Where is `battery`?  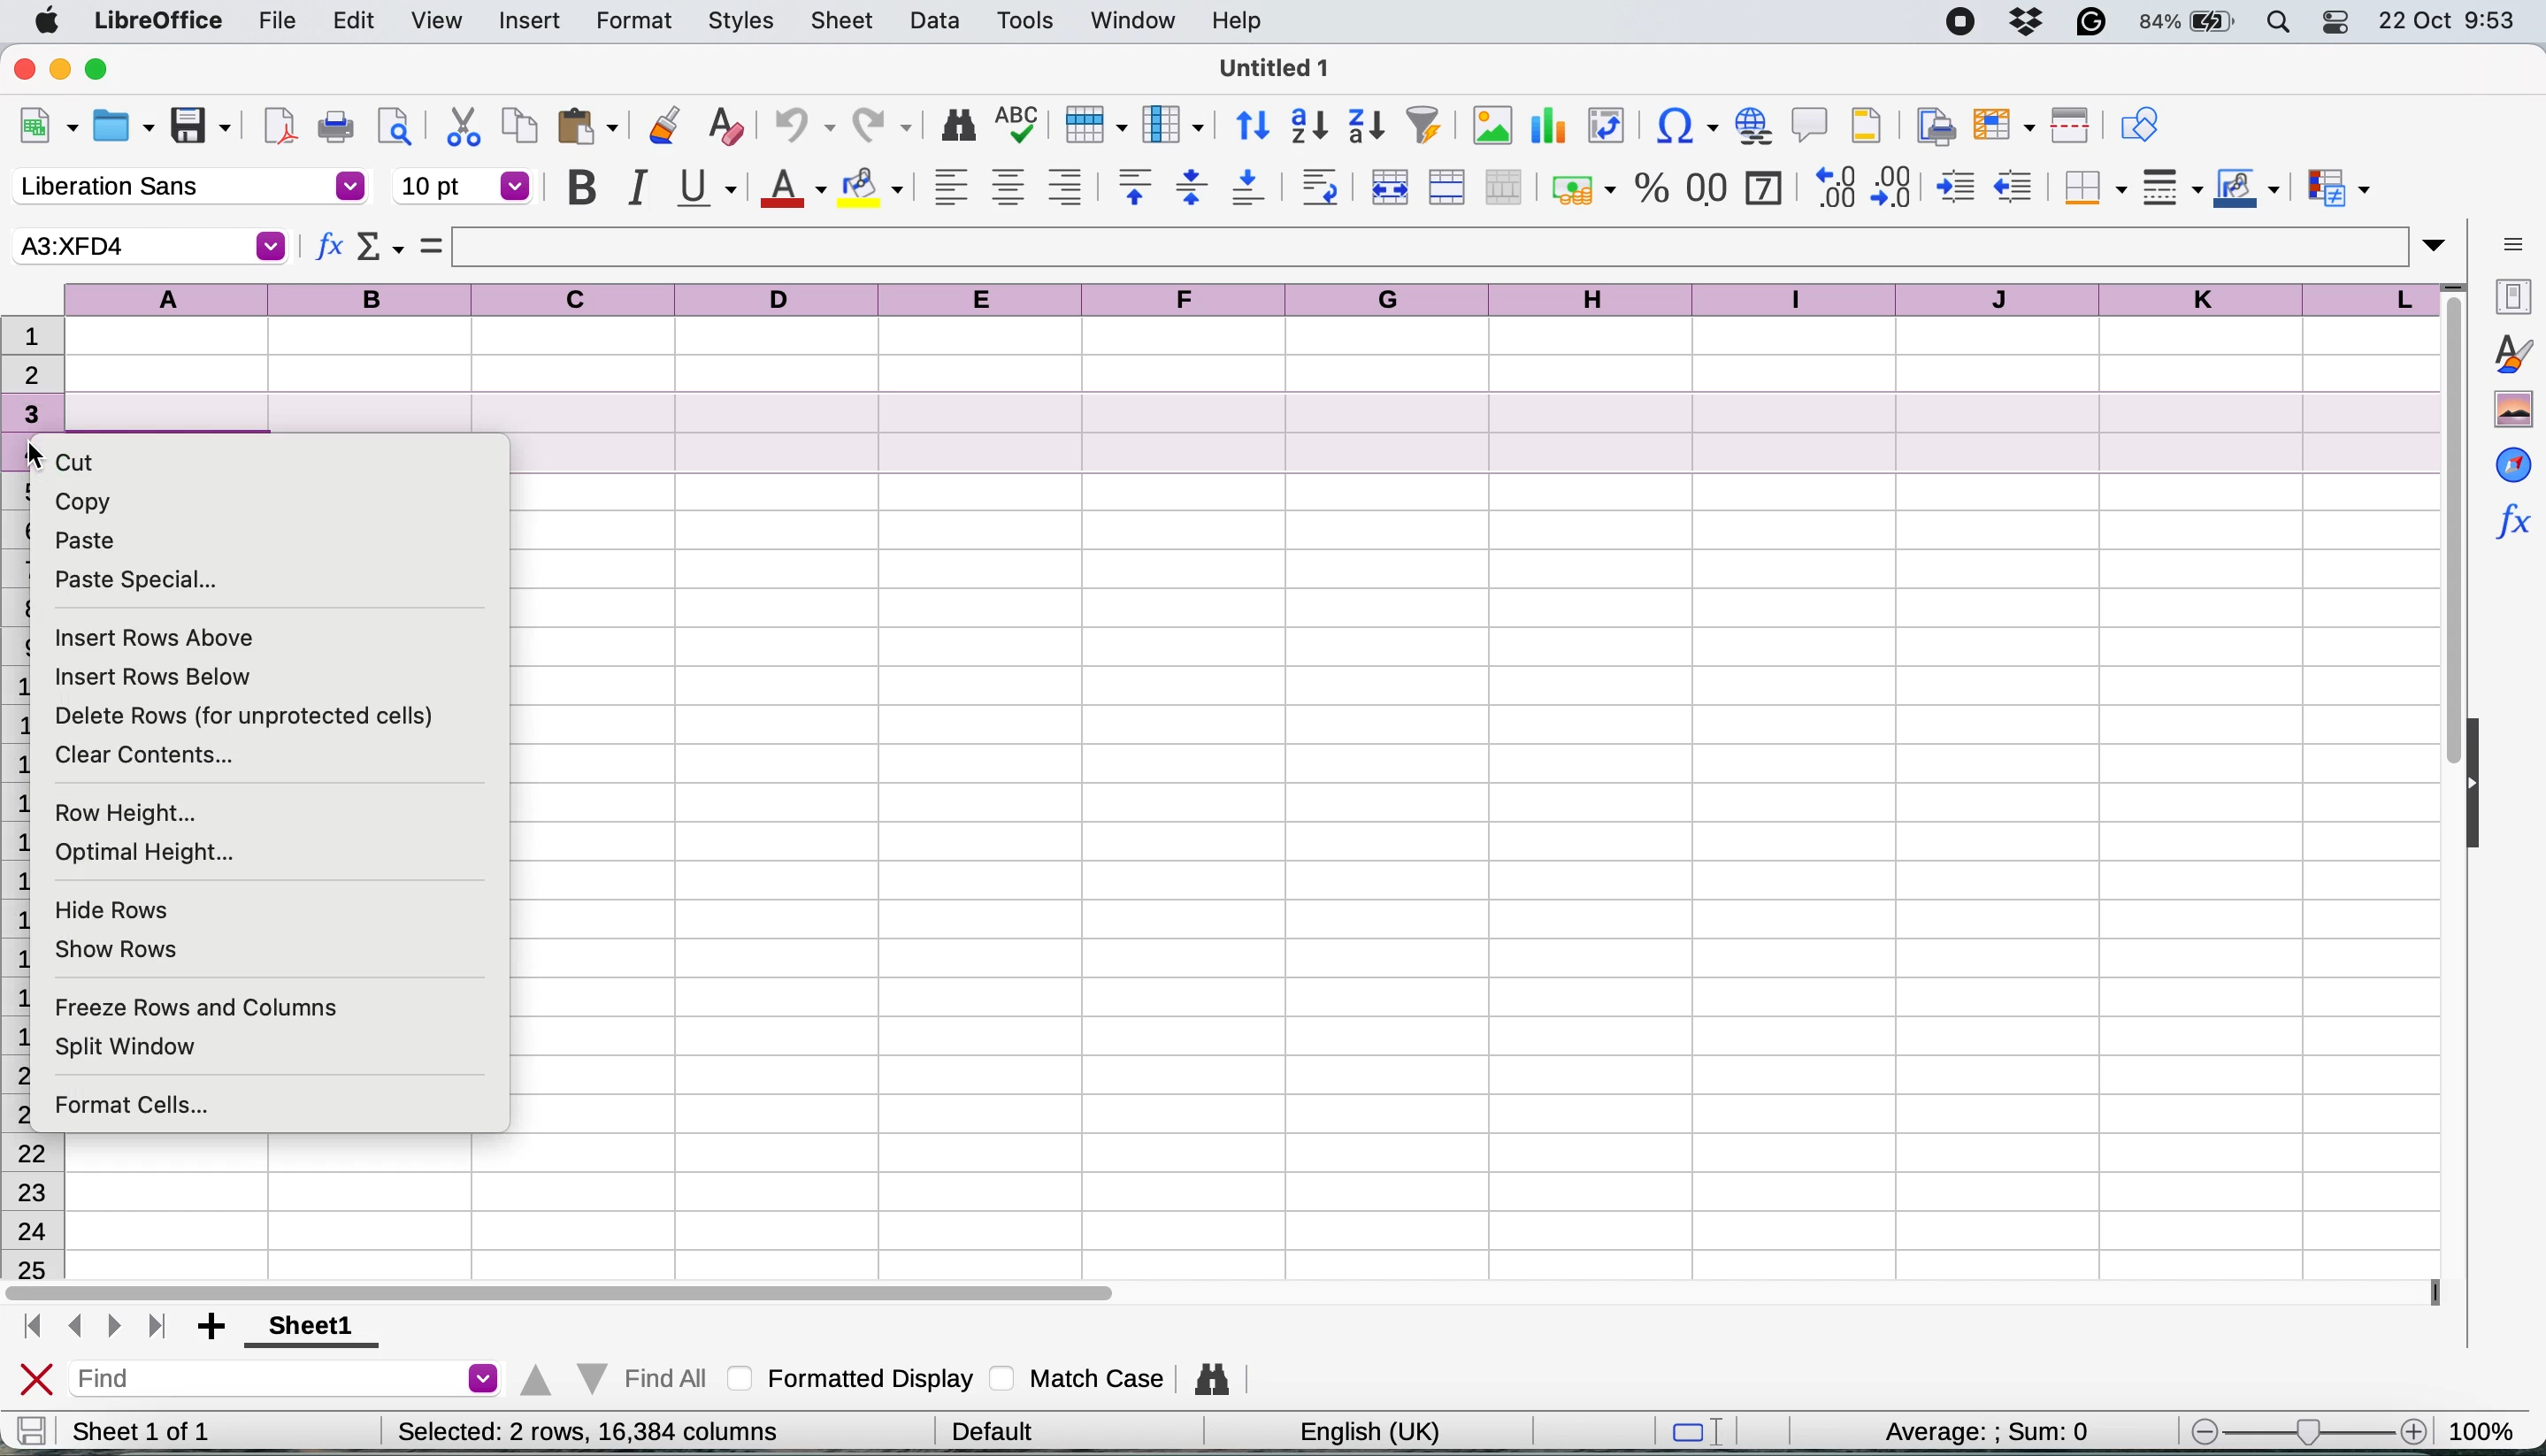
battery is located at coordinates (2189, 22).